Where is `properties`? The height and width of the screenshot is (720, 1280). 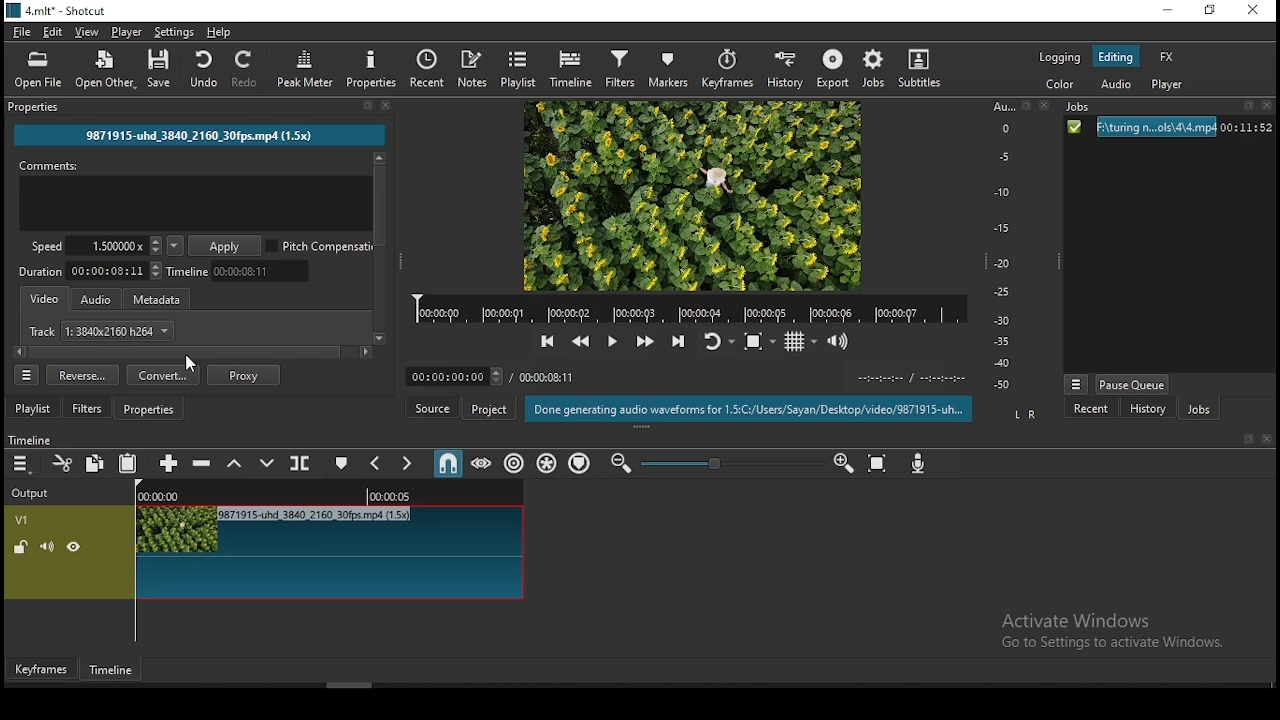 properties is located at coordinates (150, 408).